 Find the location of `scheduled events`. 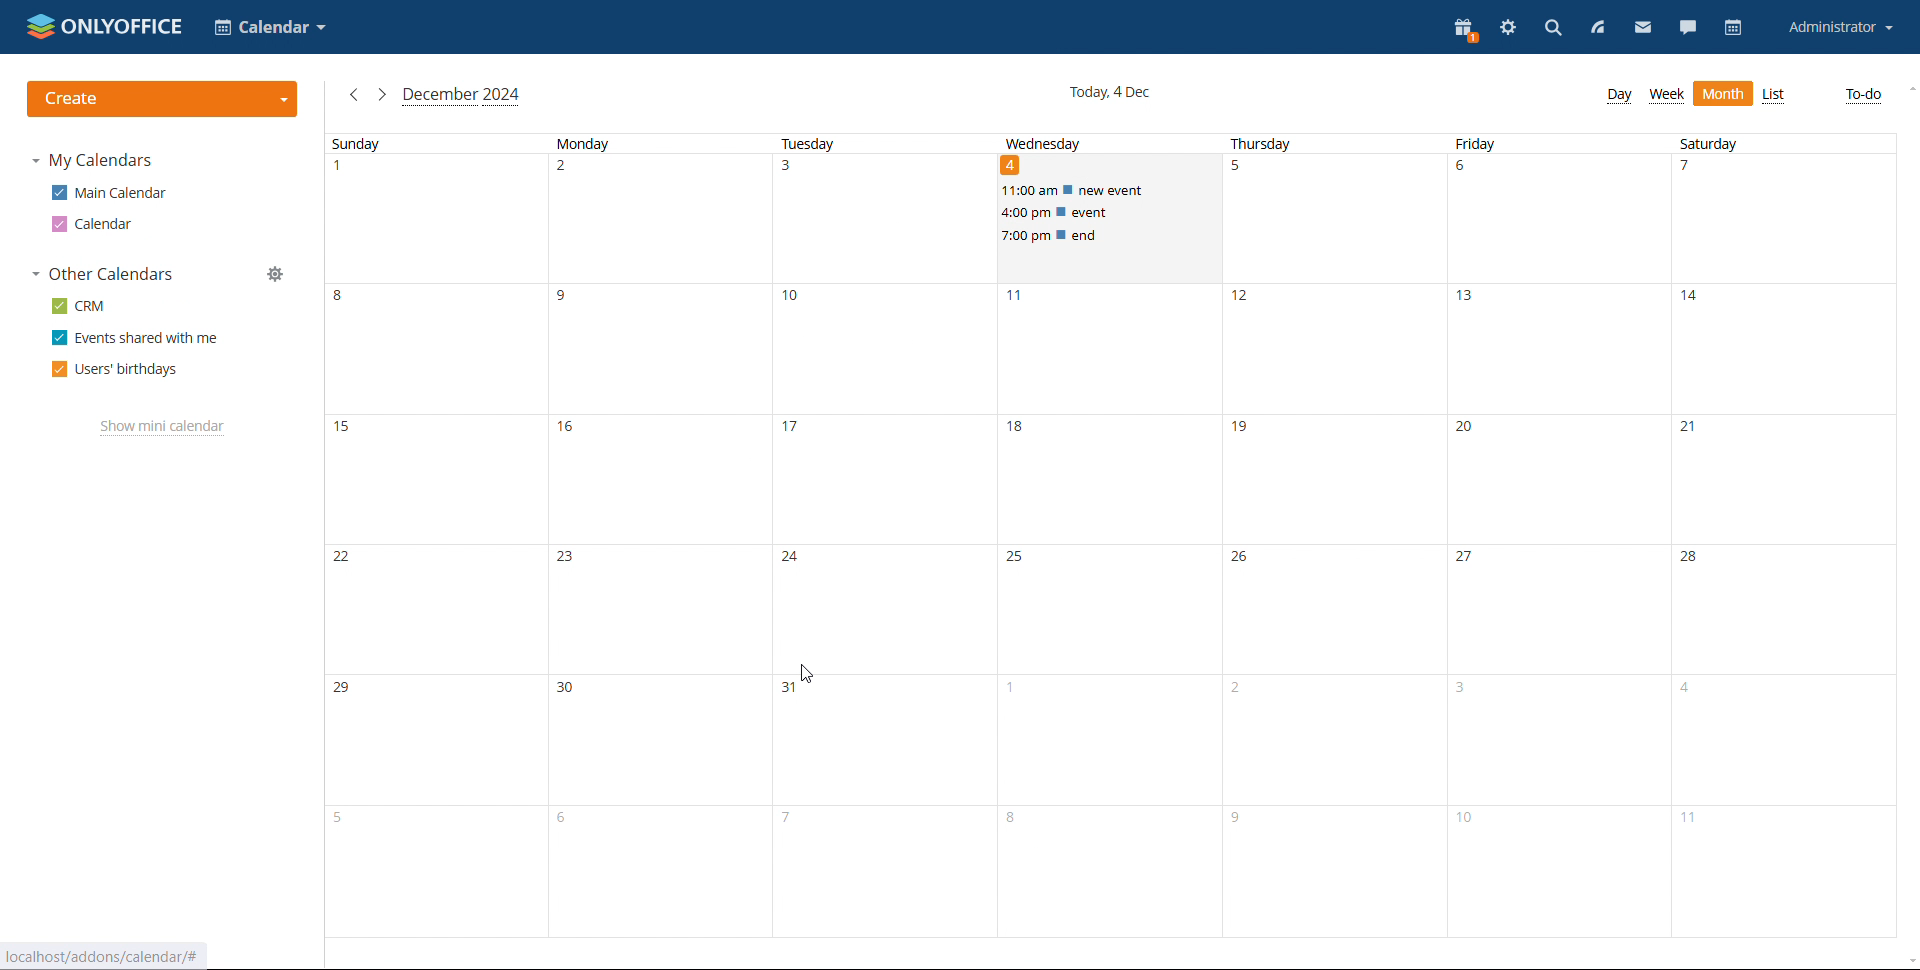

scheduled events is located at coordinates (1110, 213).